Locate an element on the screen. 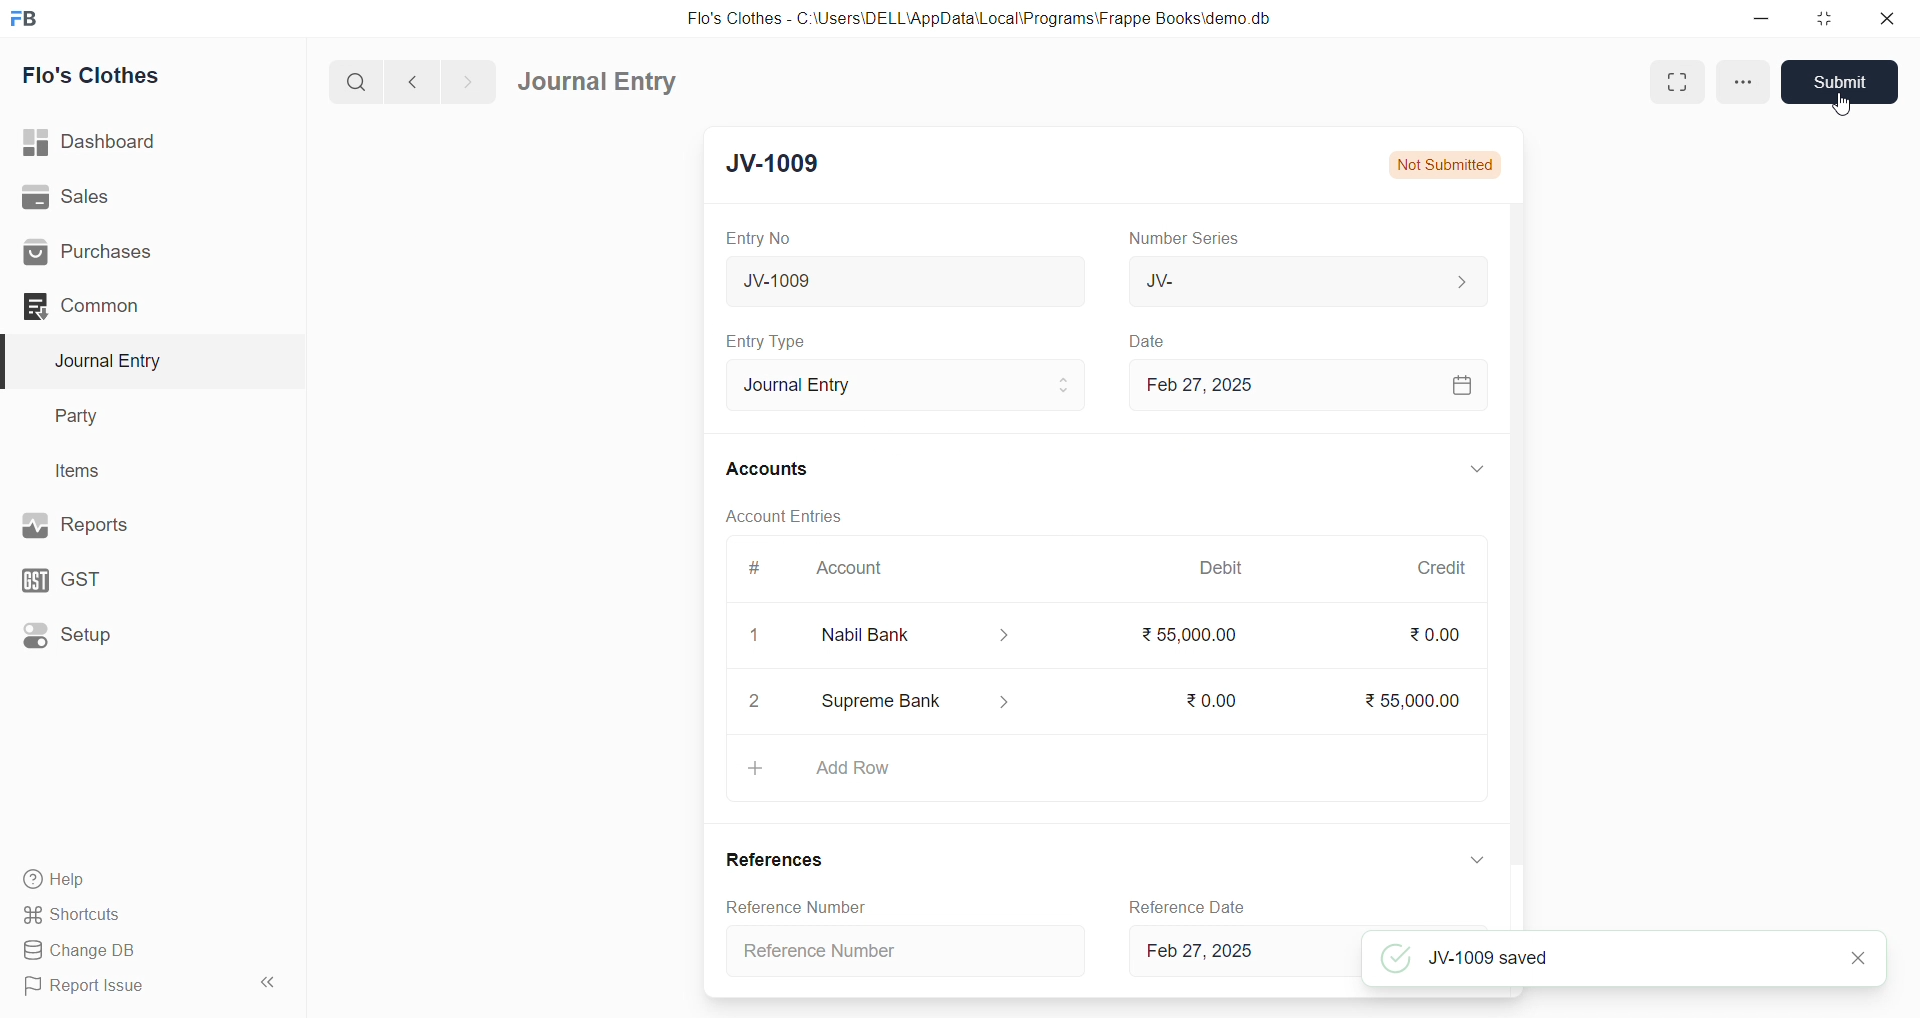 The width and height of the screenshot is (1920, 1018). Flo's Clothes is located at coordinates (102, 75).